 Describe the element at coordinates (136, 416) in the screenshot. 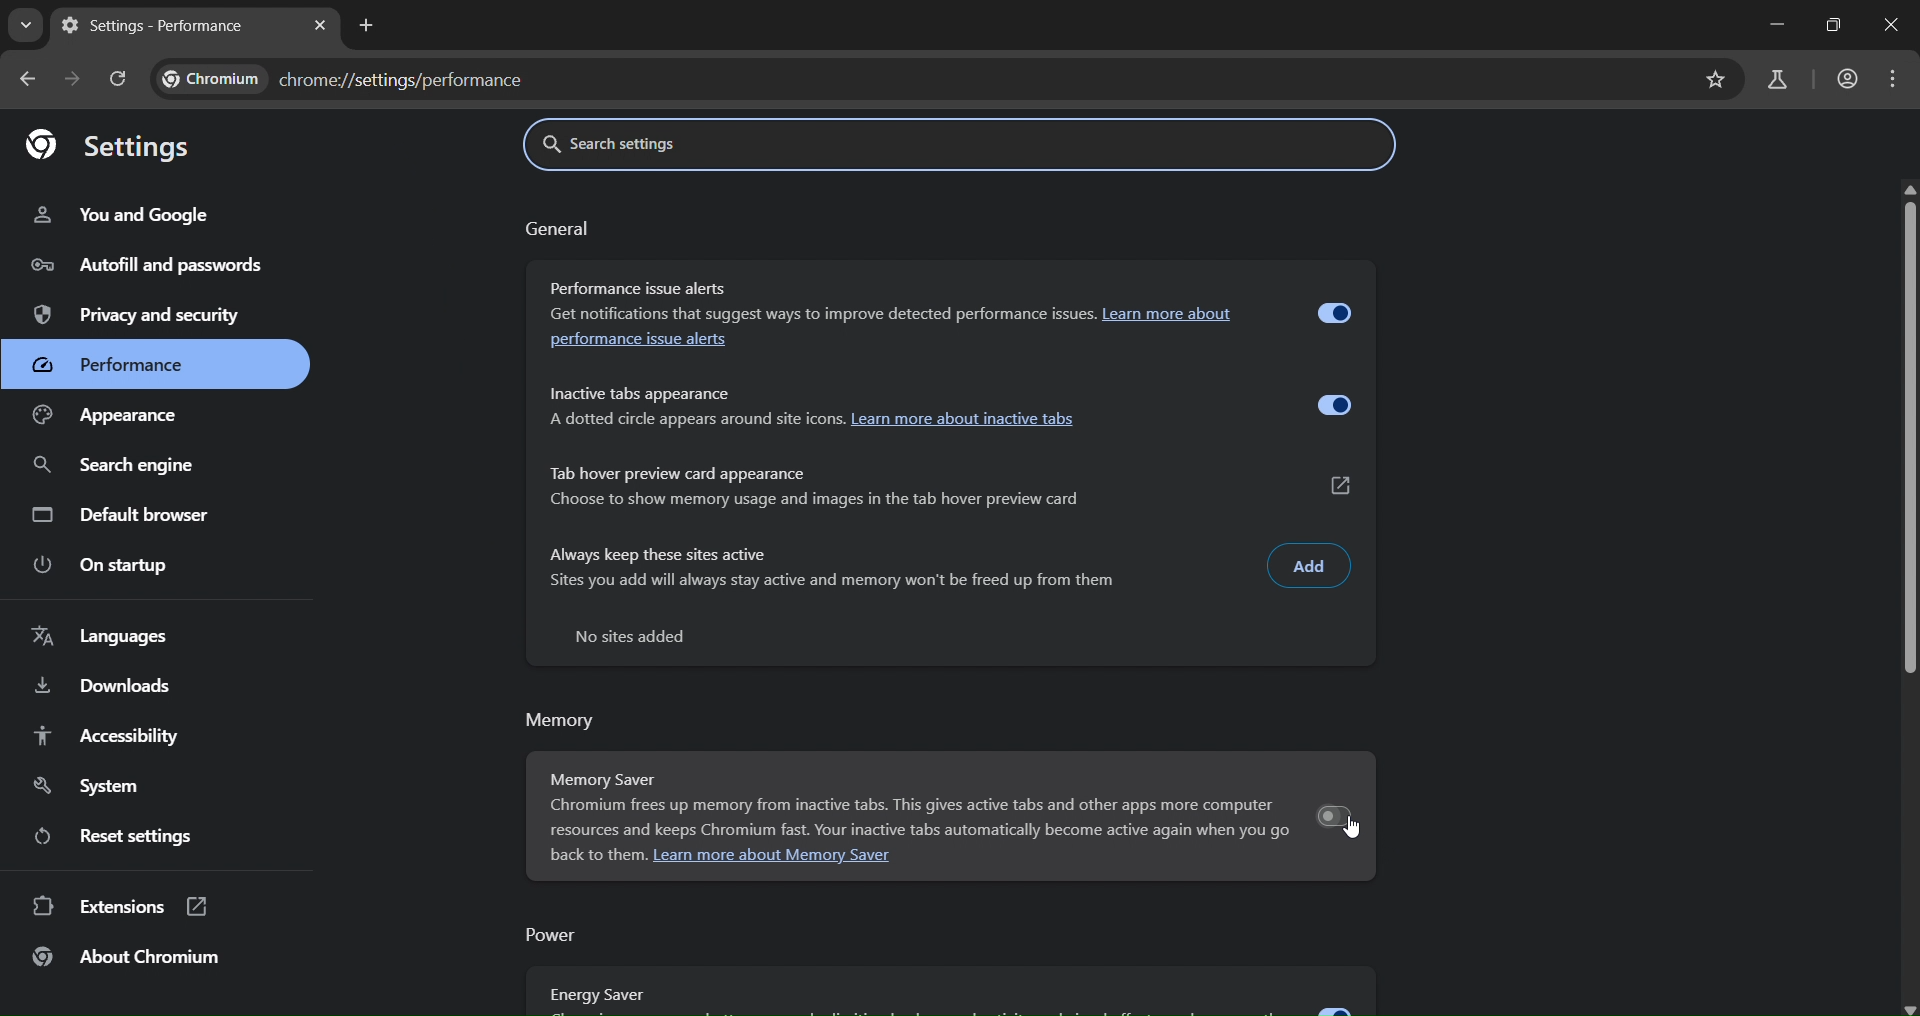

I see `Appearance` at that location.